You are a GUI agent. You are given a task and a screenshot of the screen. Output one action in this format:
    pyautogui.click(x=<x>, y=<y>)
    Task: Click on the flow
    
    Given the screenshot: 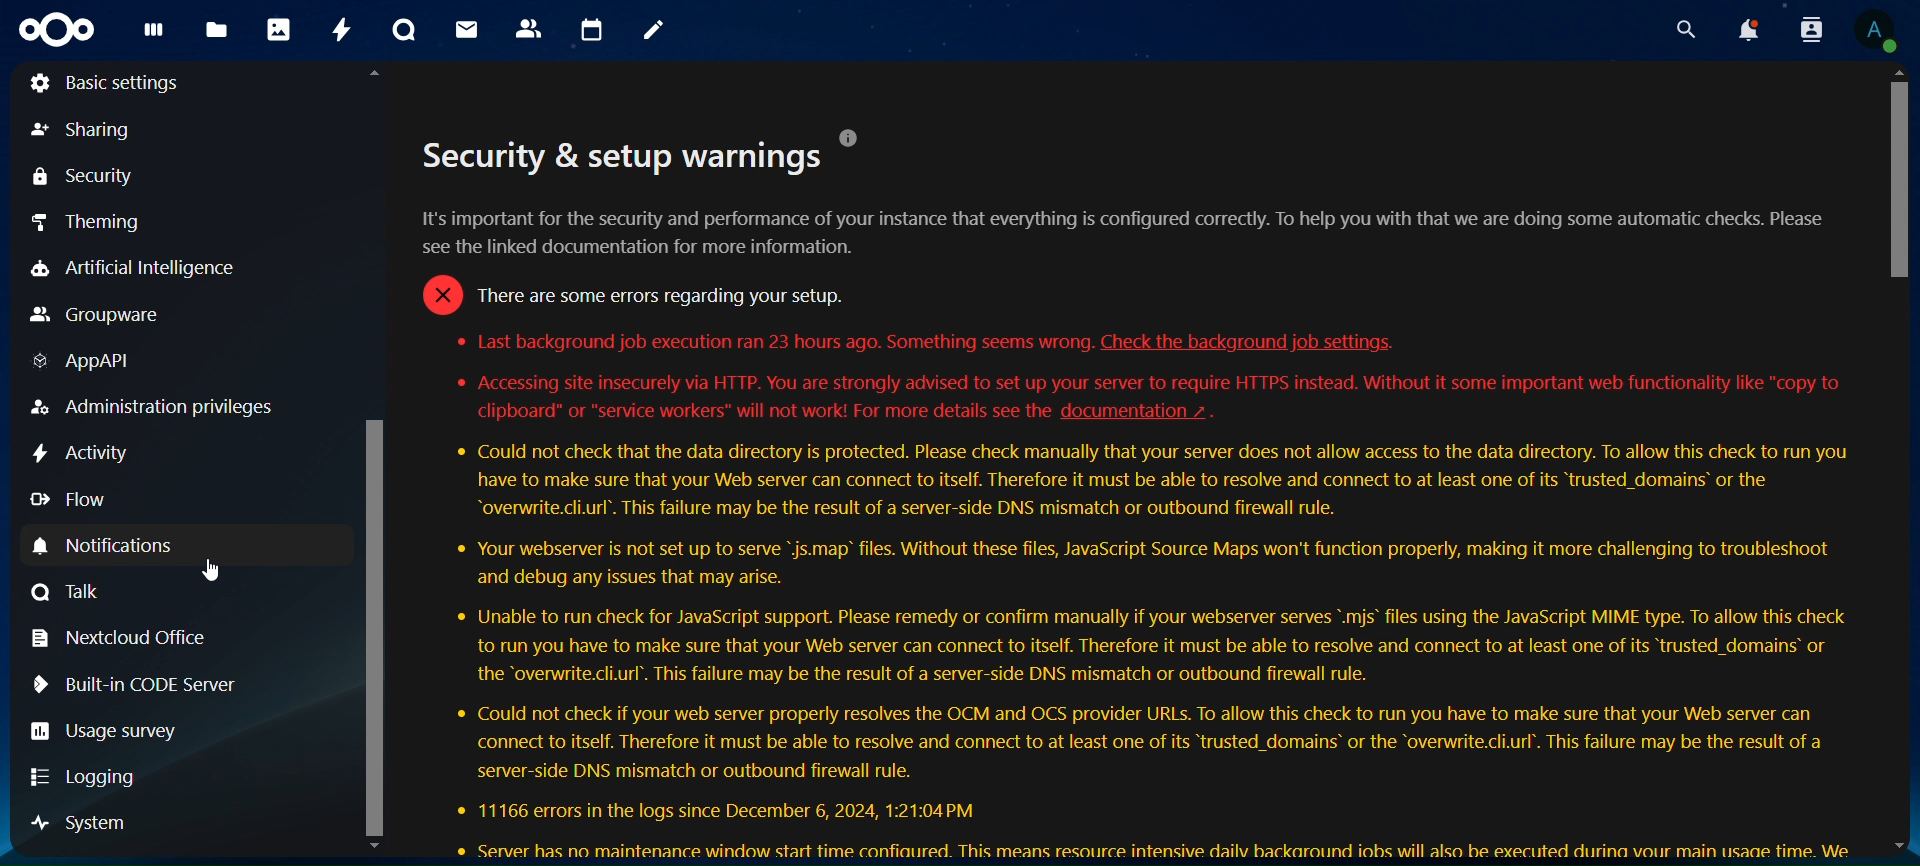 What is the action you would take?
    pyautogui.click(x=69, y=502)
    